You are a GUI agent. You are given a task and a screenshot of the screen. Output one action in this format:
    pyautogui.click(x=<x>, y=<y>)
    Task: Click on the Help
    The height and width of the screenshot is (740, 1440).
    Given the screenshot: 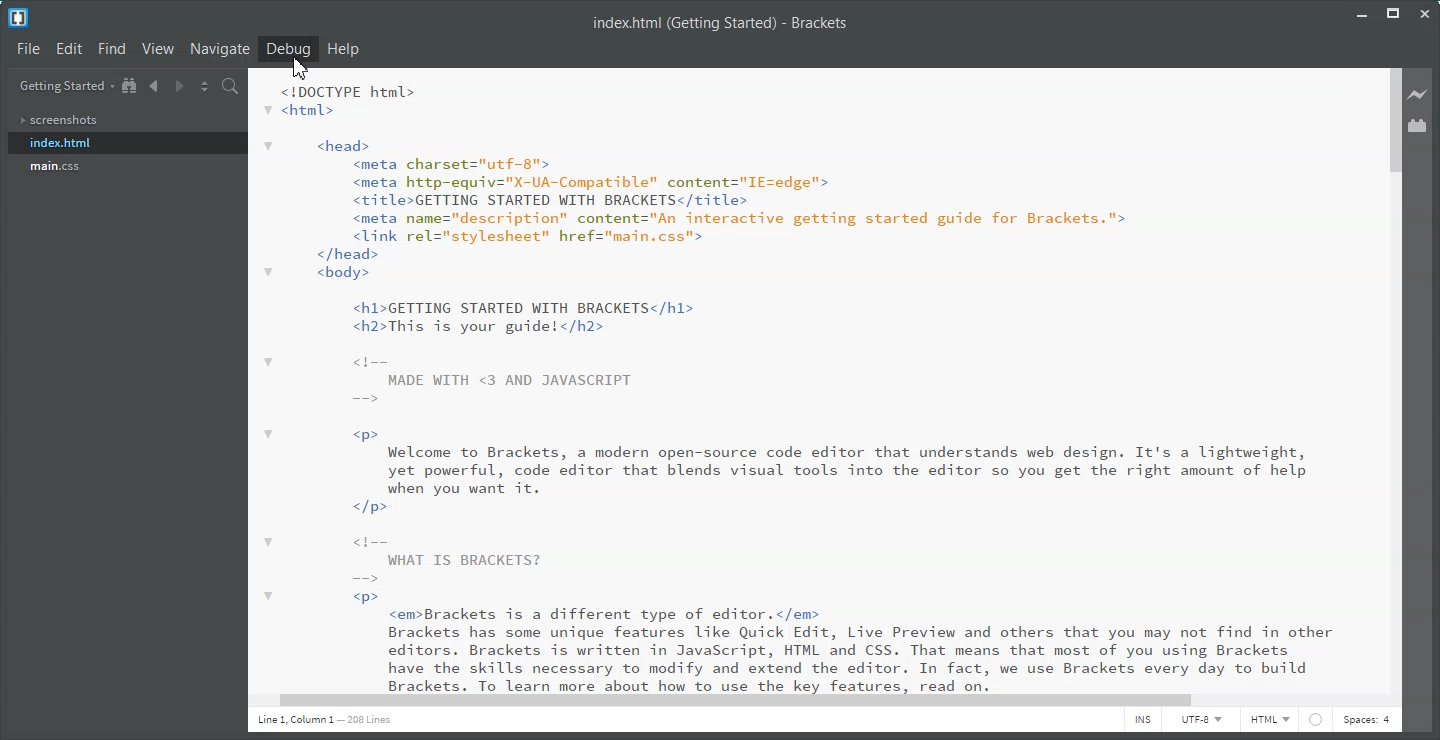 What is the action you would take?
    pyautogui.click(x=344, y=48)
    